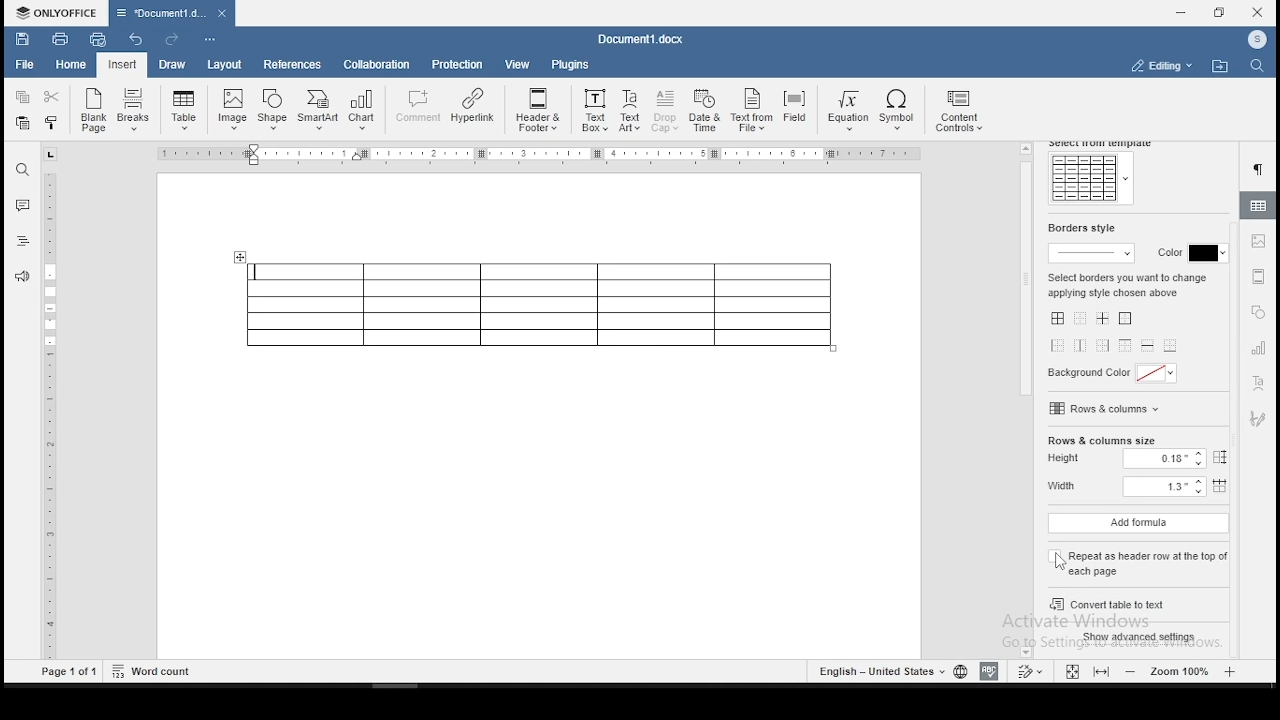  Describe the element at coordinates (1103, 144) in the screenshot. I see `select from template` at that location.